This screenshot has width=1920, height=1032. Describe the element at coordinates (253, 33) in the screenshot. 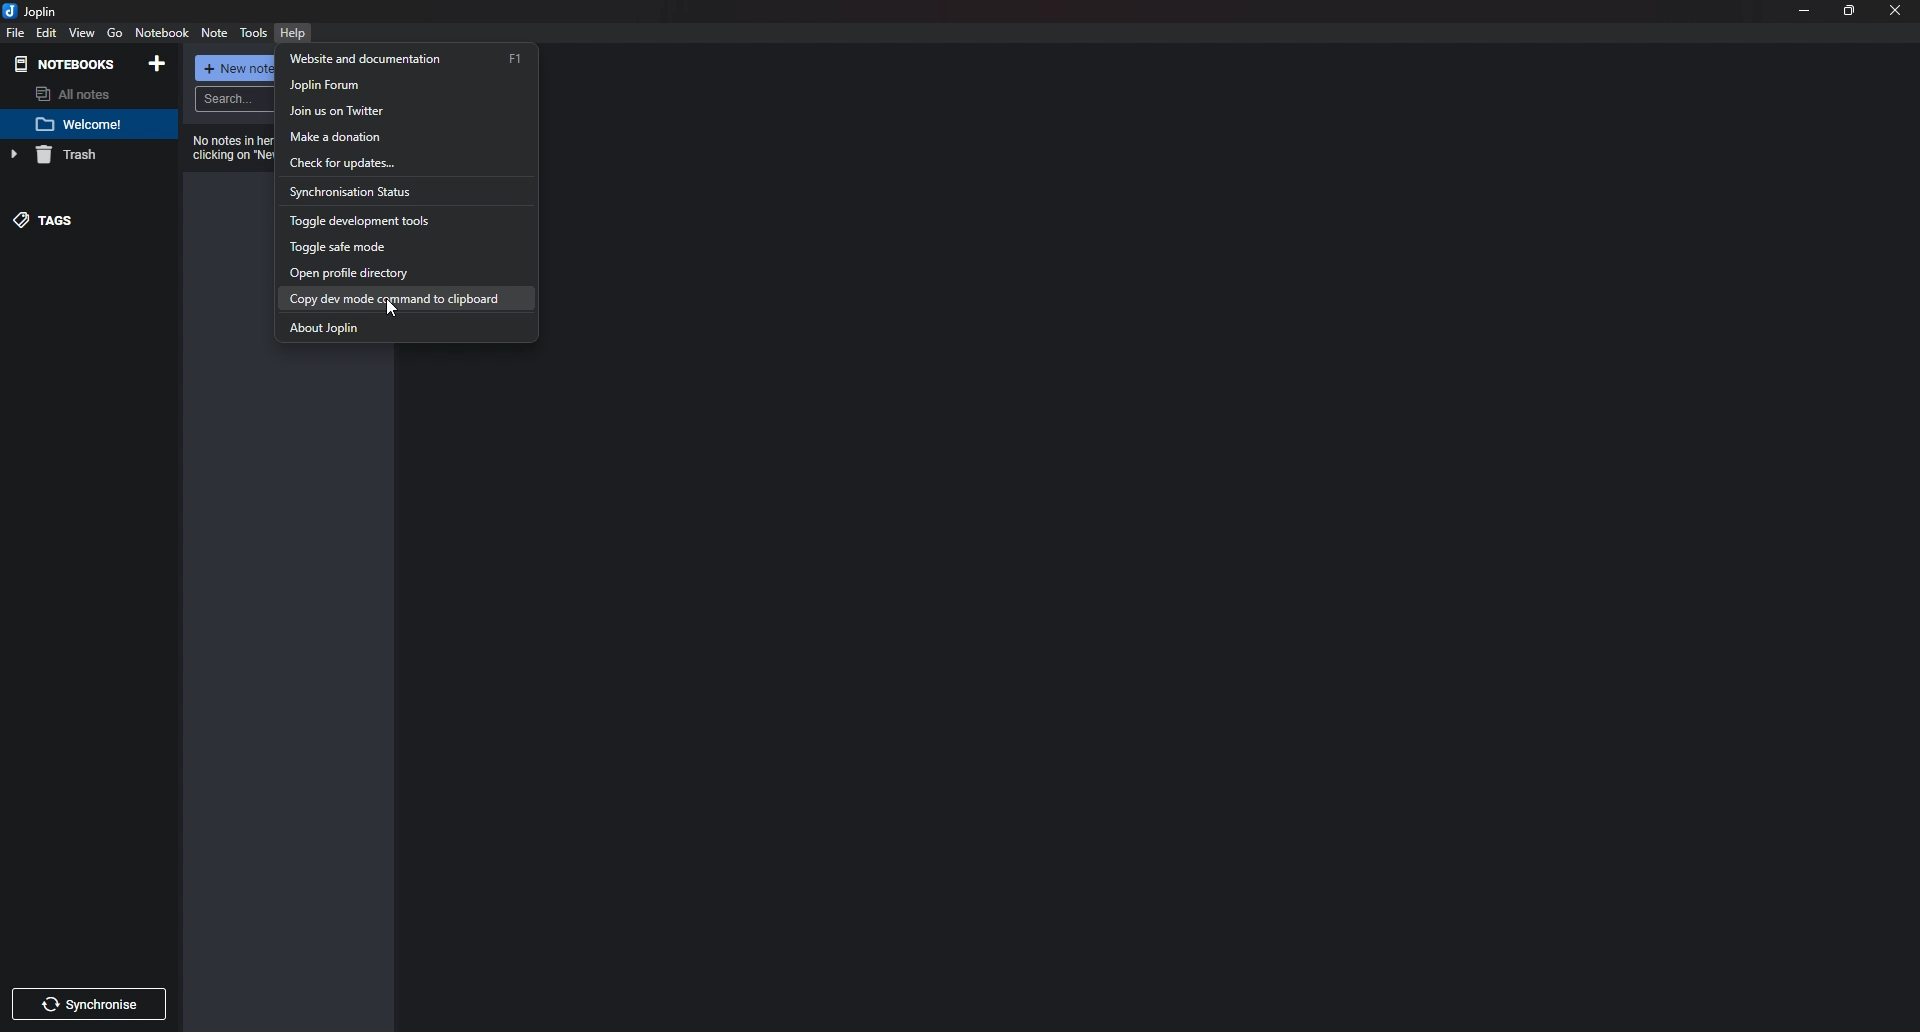

I see `tools` at that location.